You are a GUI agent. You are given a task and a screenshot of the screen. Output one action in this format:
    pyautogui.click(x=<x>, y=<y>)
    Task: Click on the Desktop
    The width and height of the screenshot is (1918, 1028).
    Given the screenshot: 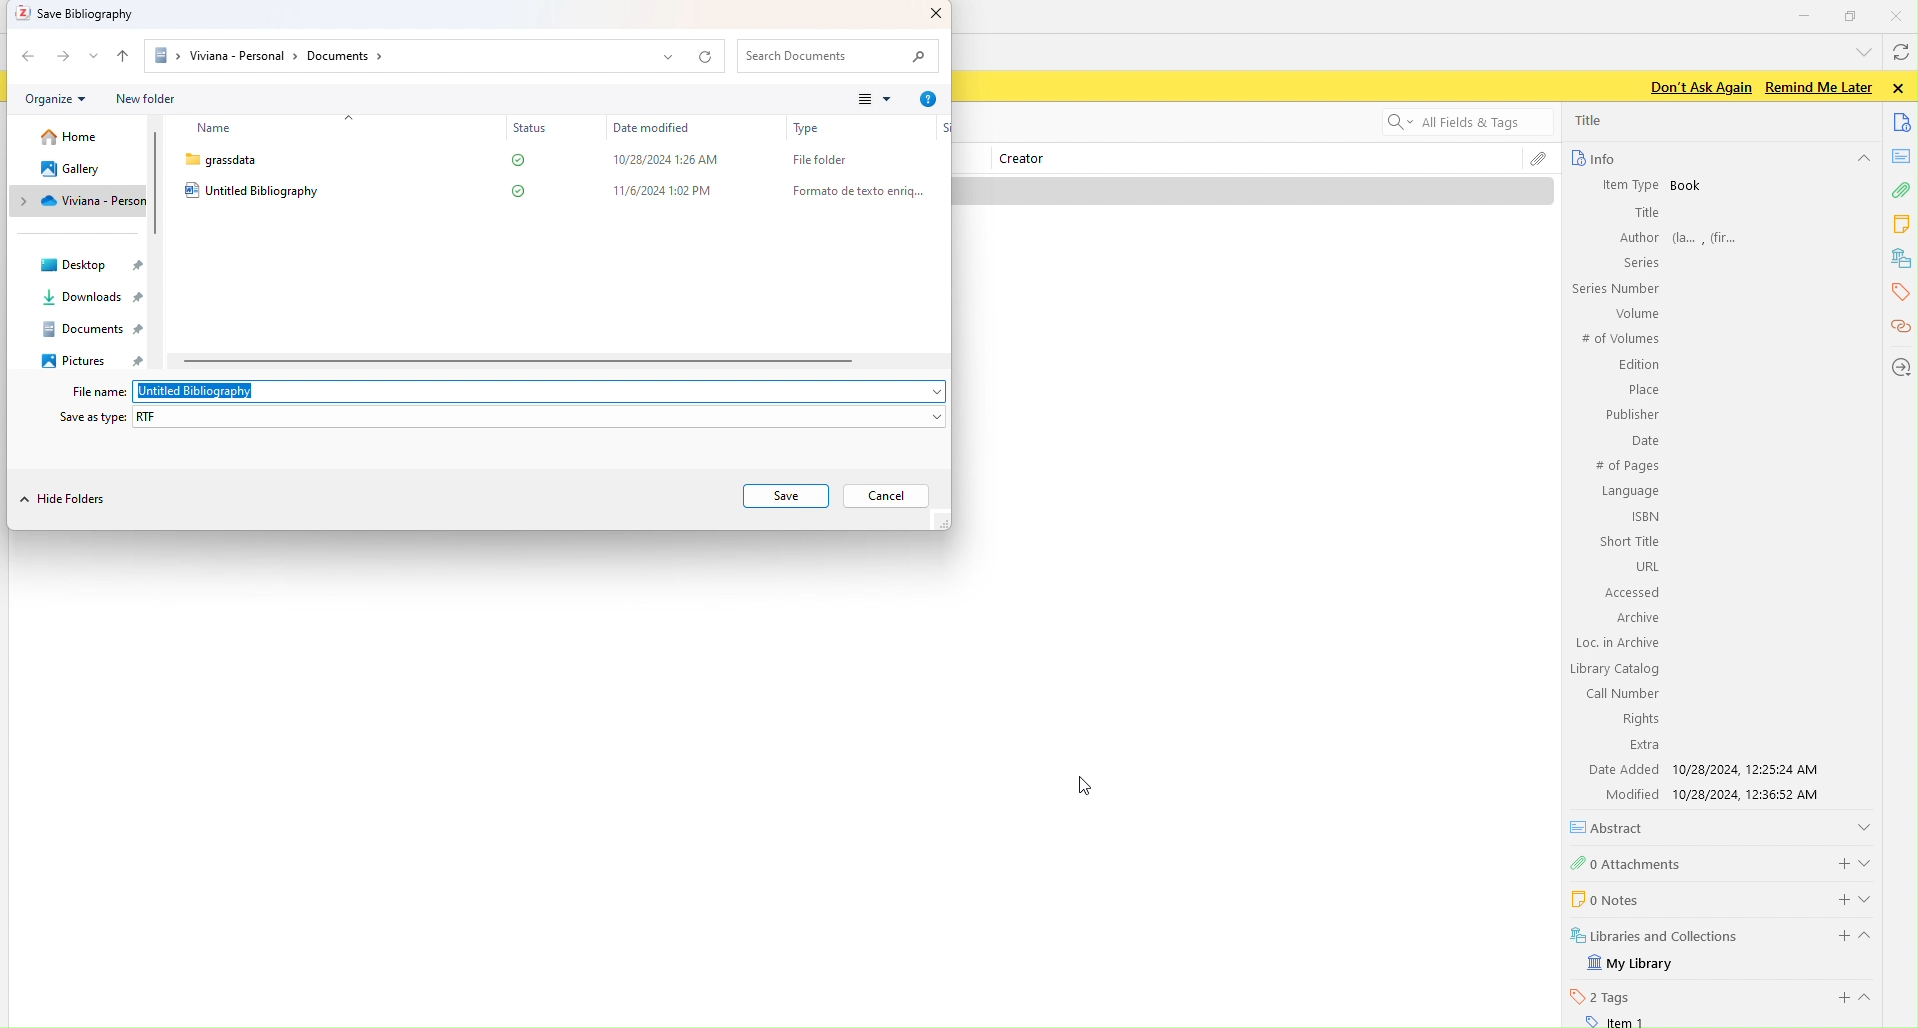 What is the action you would take?
    pyautogui.click(x=97, y=264)
    